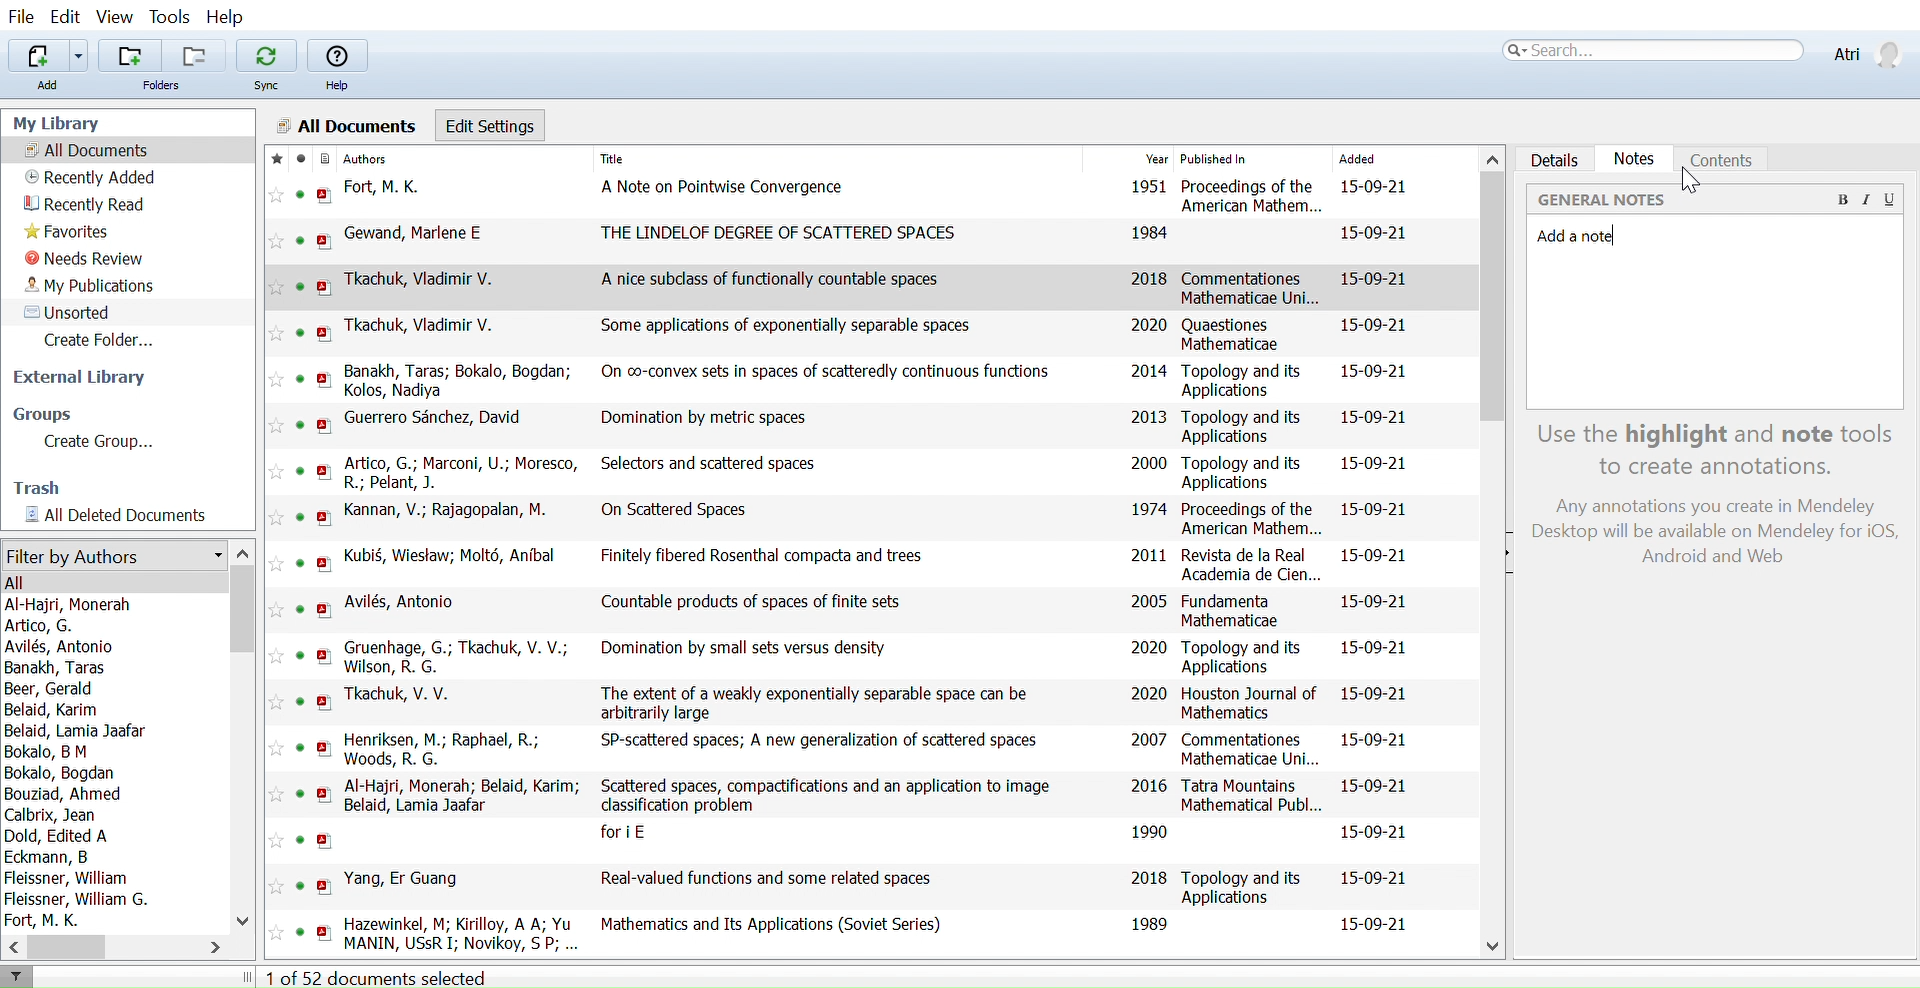 The height and width of the screenshot is (988, 1920). Describe the element at coordinates (322, 288) in the screenshot. I see `open PDF` at that location.